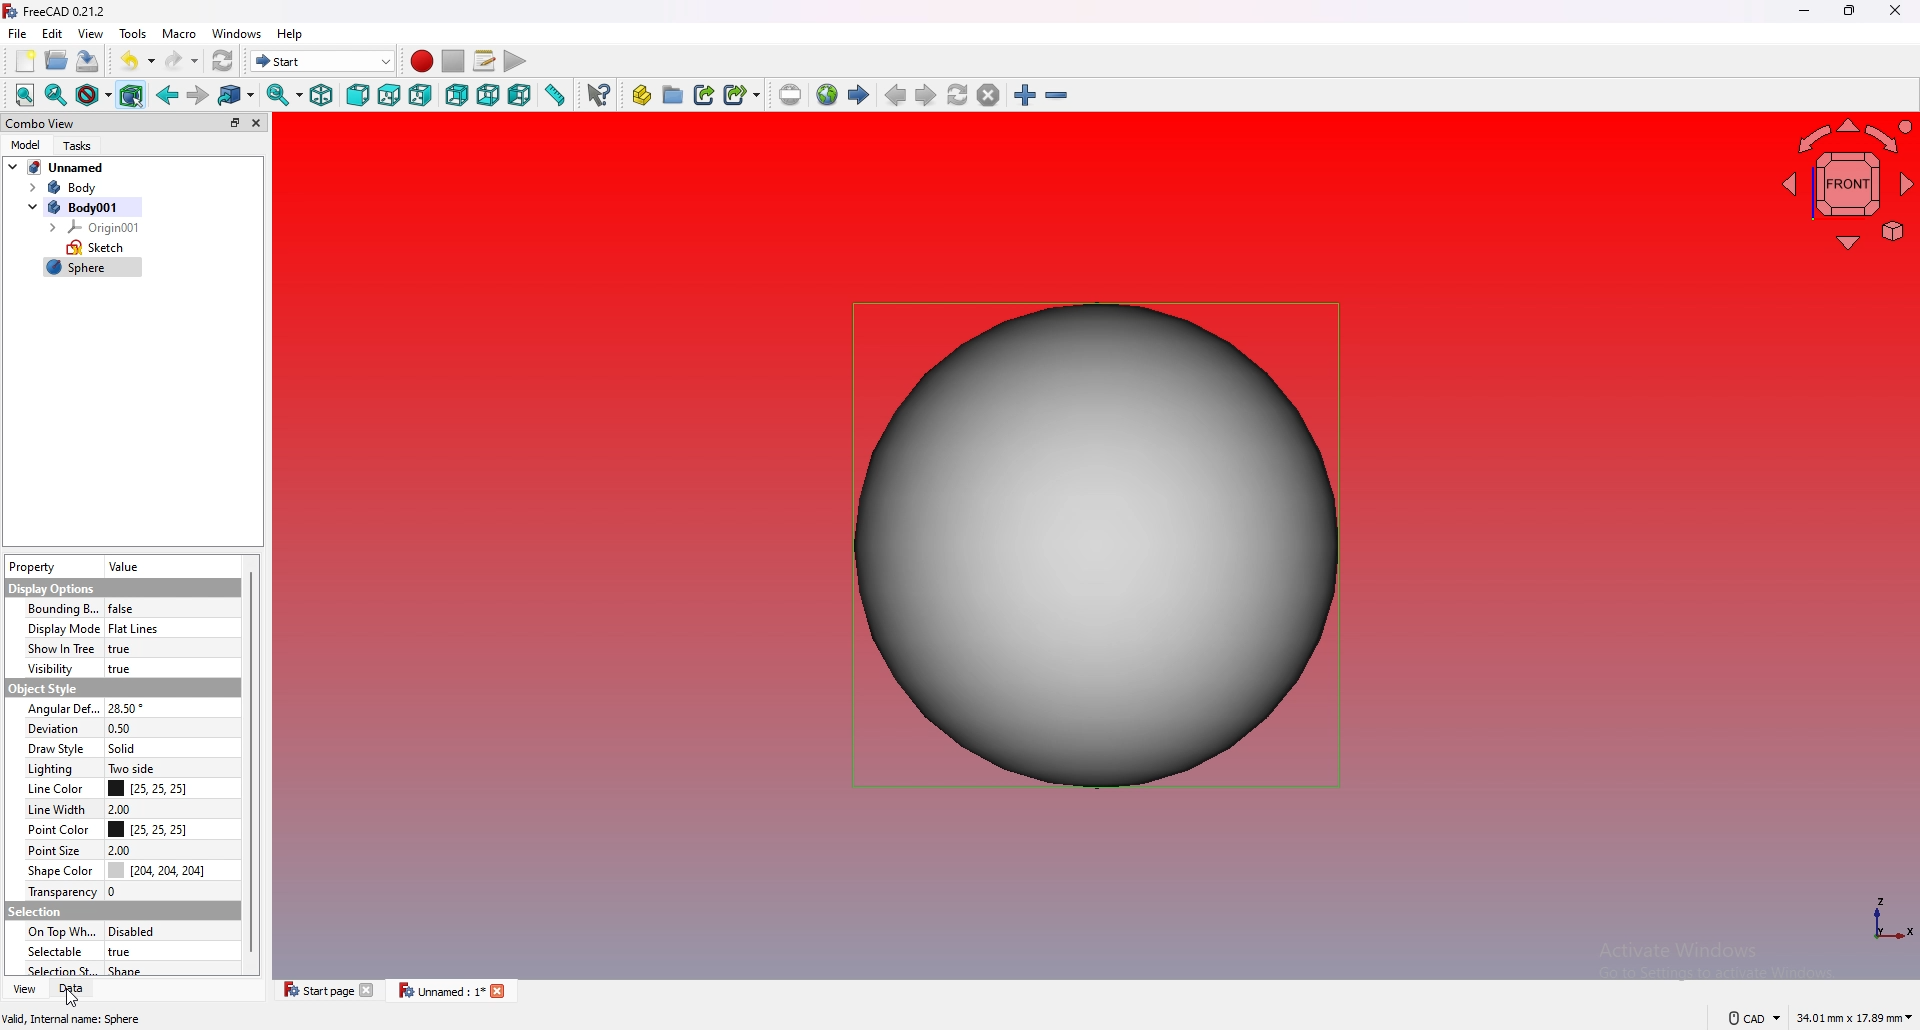 Image resolution: width=1920 pixels, height=1030 pixels. I want to click on resize, so click(1849, 12).